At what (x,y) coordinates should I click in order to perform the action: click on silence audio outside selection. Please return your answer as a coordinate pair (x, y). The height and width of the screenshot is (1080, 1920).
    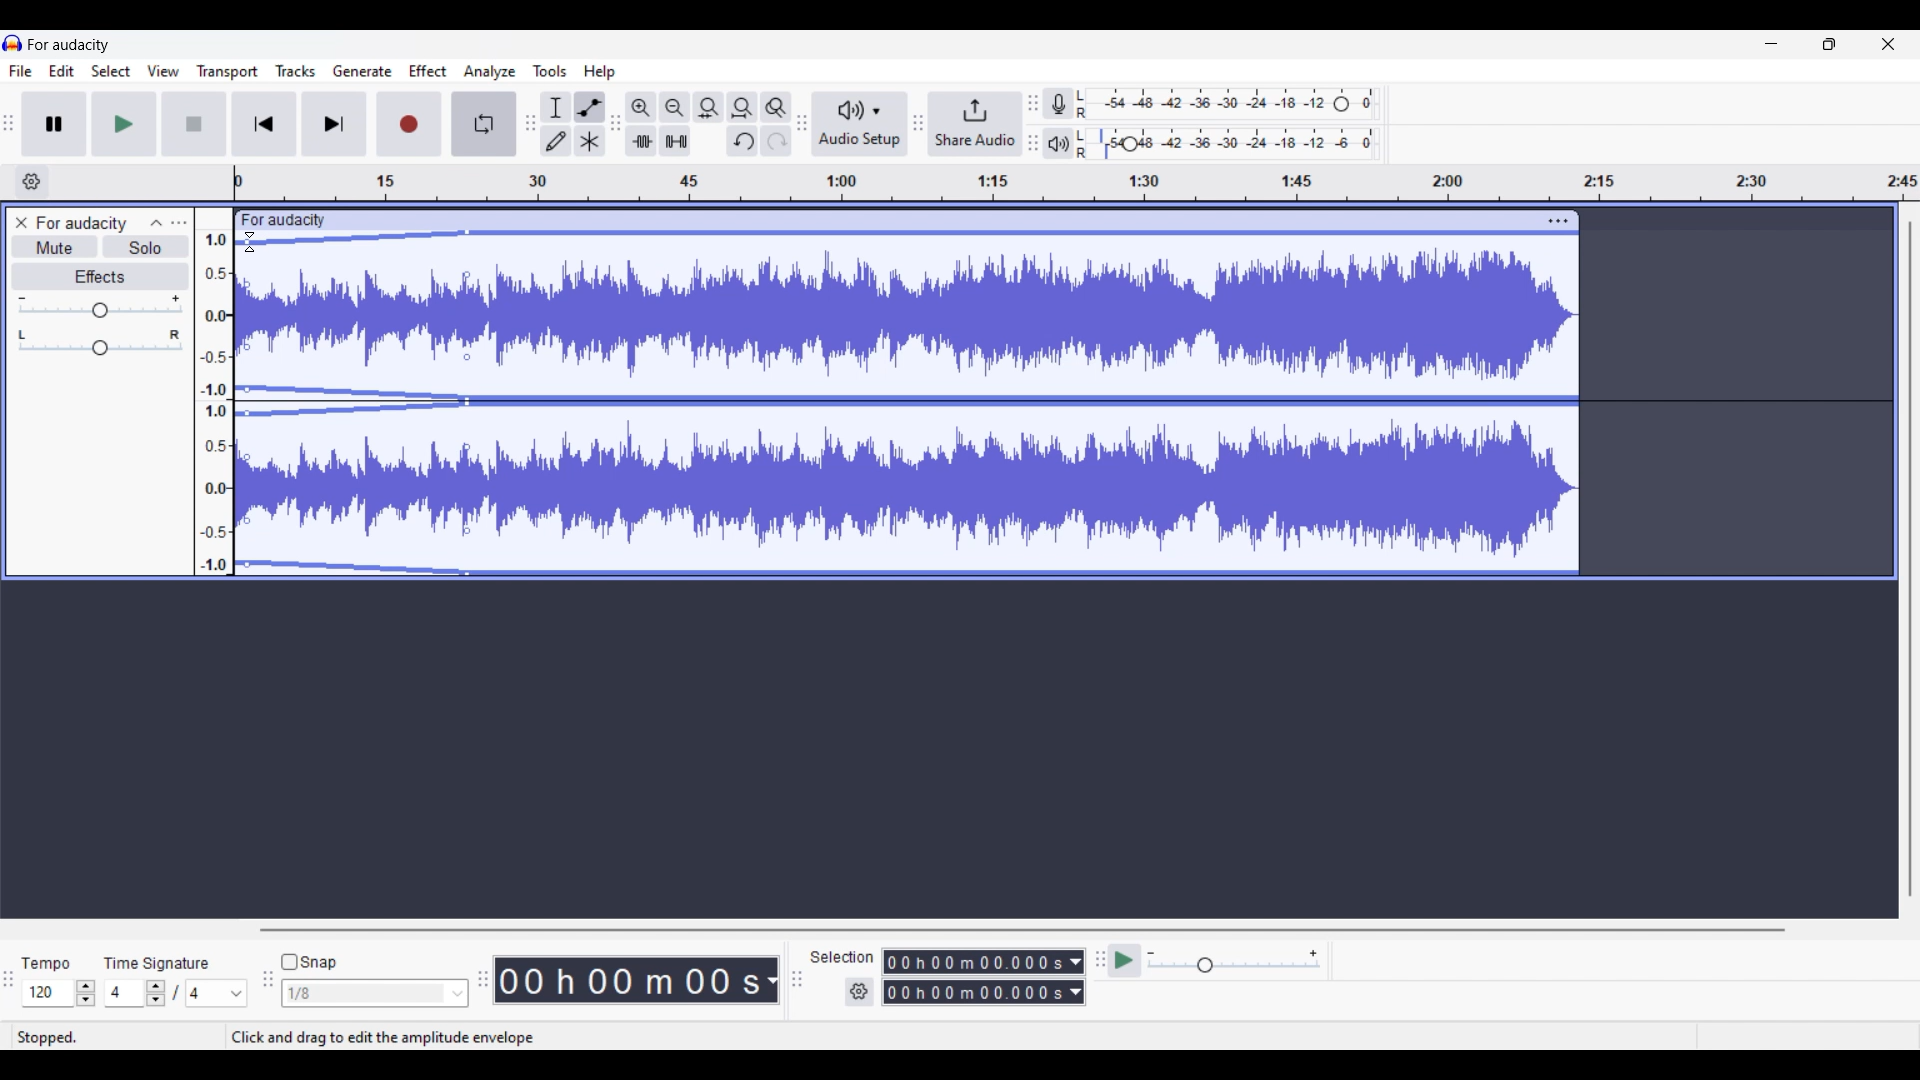
    Looking at the image, I should click on (678, 141).